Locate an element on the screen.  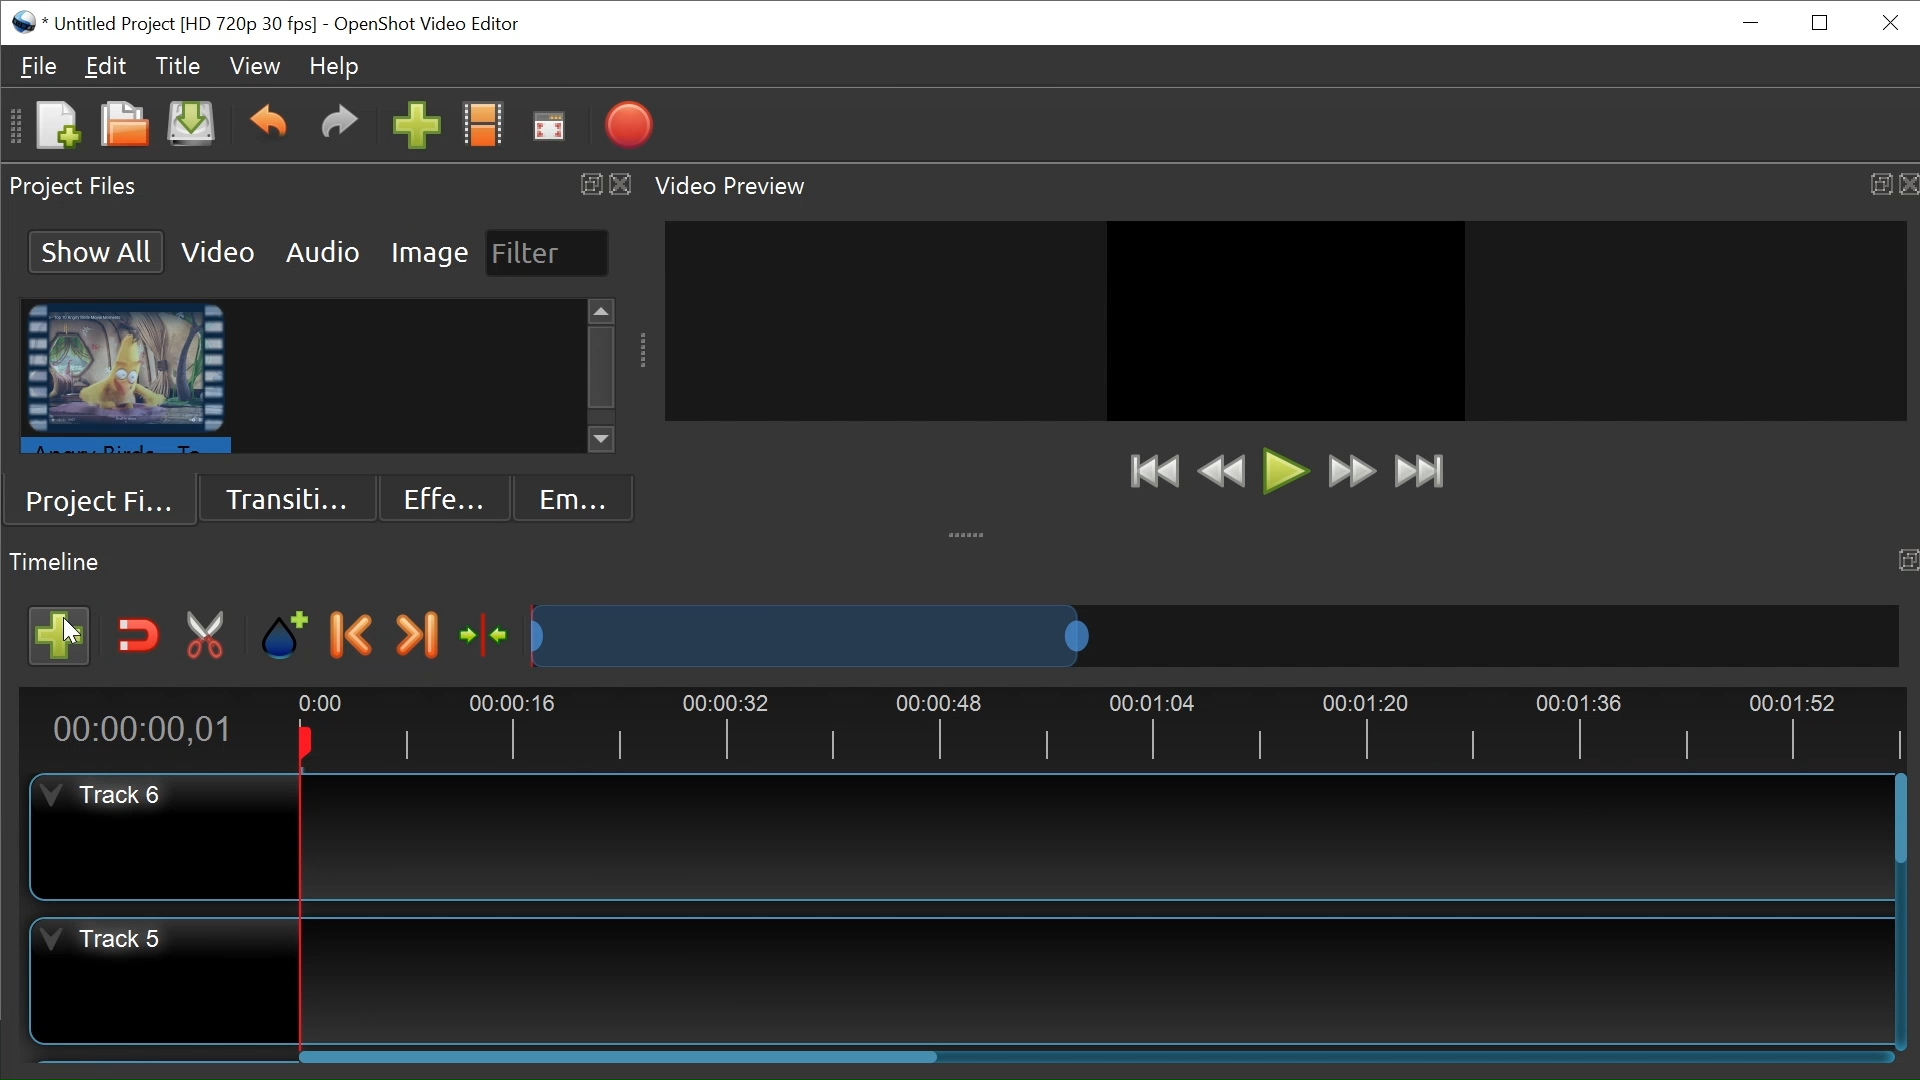
Track Header for Track 5 is located at coordinates (164, 833).